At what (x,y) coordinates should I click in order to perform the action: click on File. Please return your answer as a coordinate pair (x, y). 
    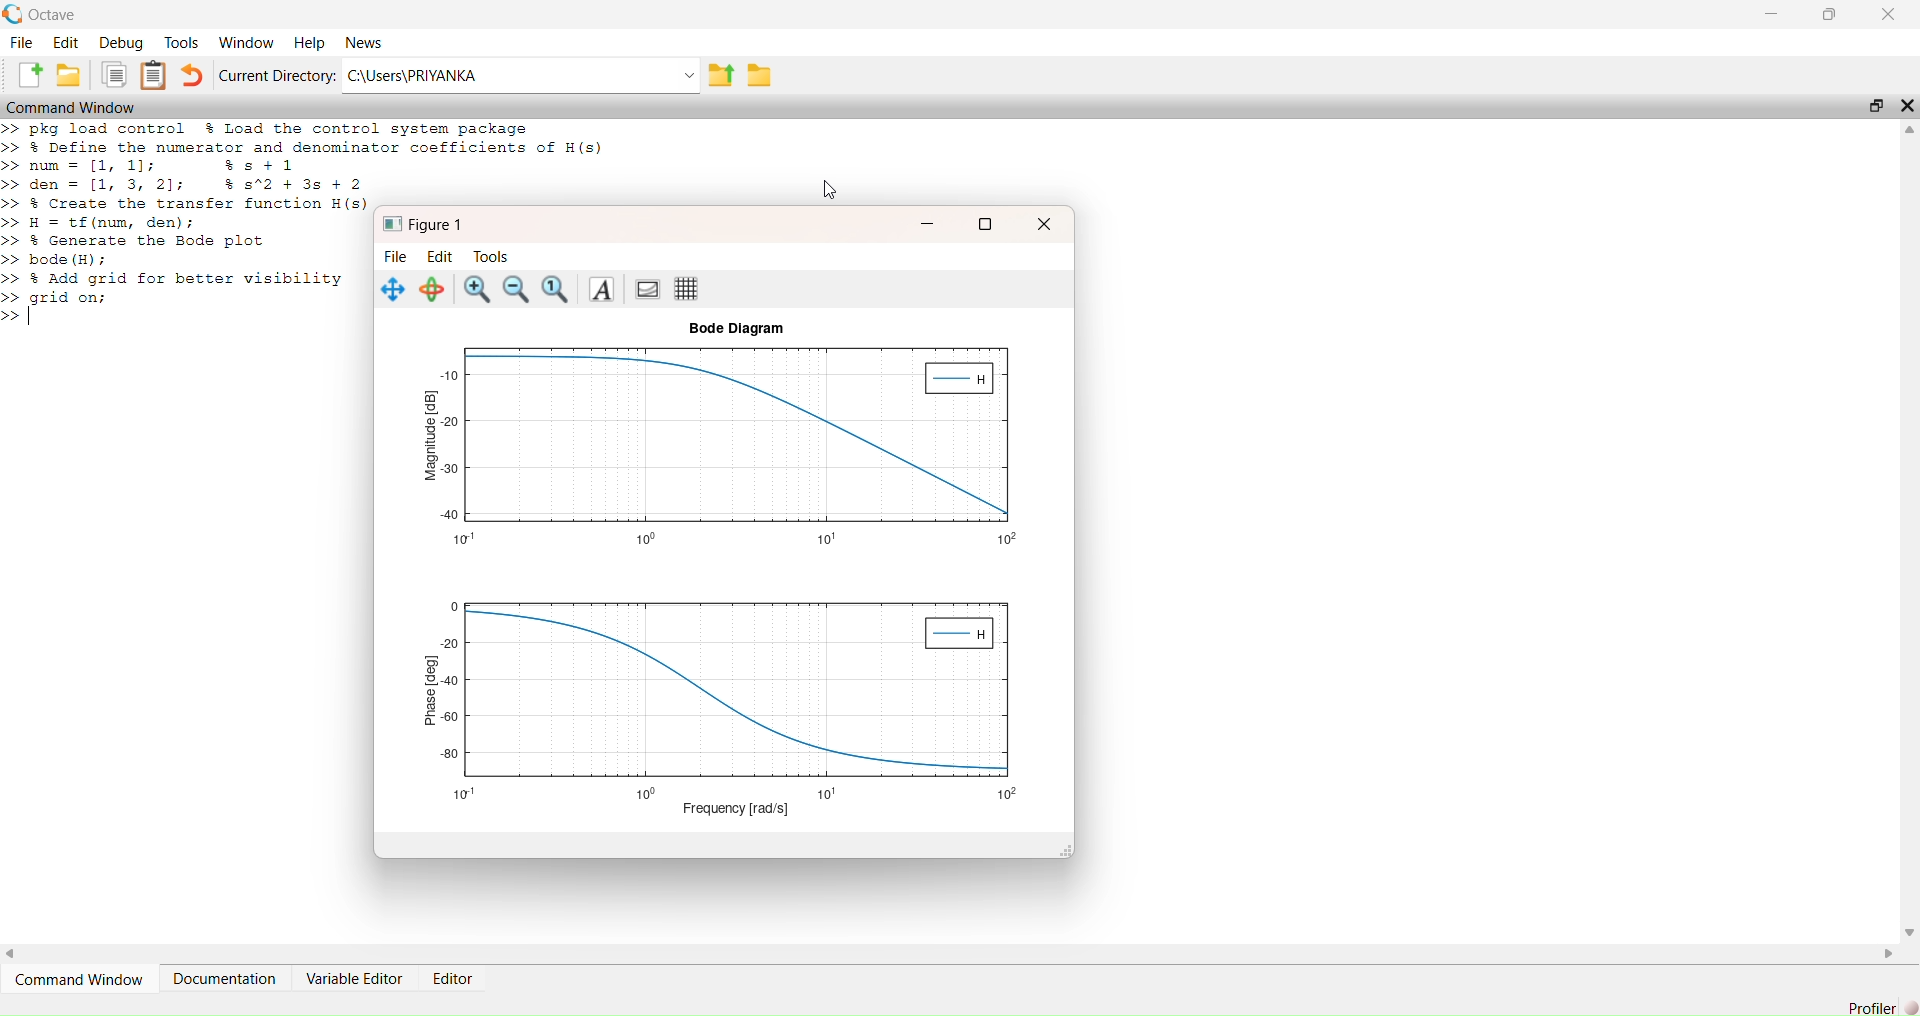
    Looking at the image, I should click on (23, 42).